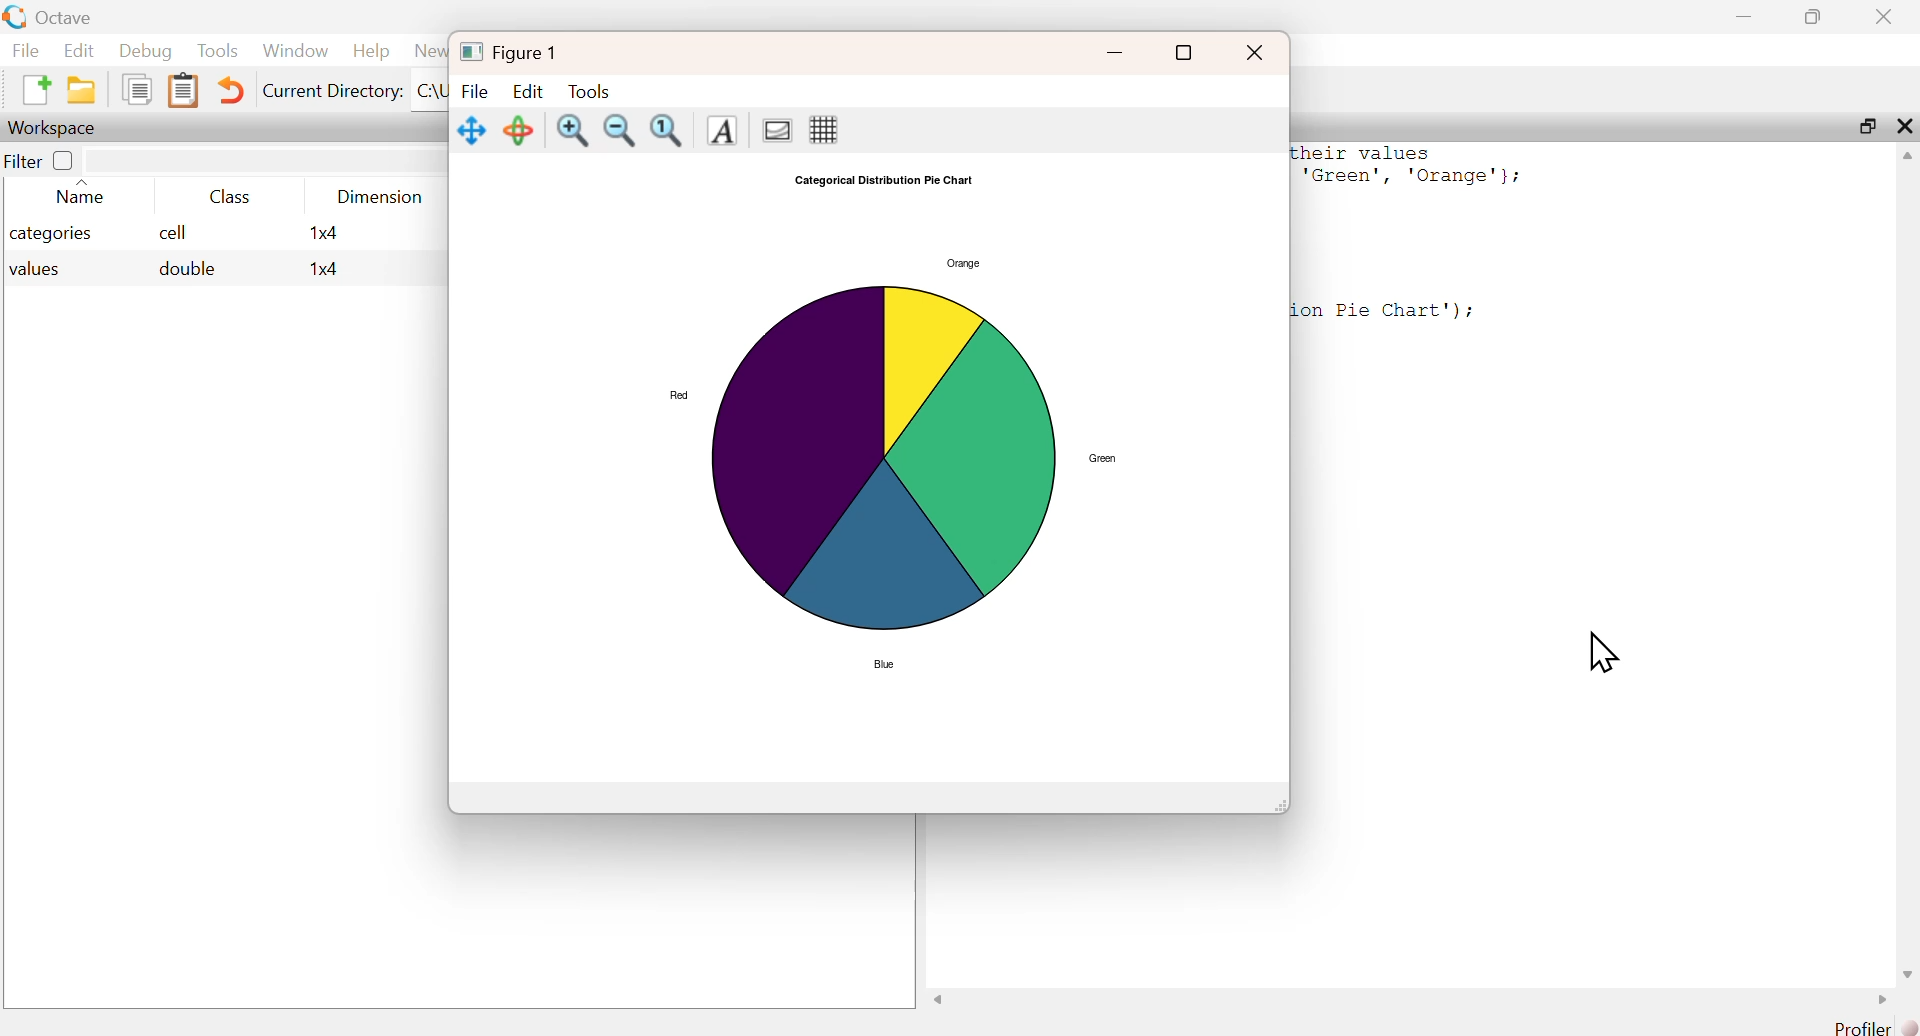 This screenshot has width=1920, height=1036. What do you see at coordinates (1907, 157) in the screenshot?
I see `scroll up` at bounding box center [1907, 157].